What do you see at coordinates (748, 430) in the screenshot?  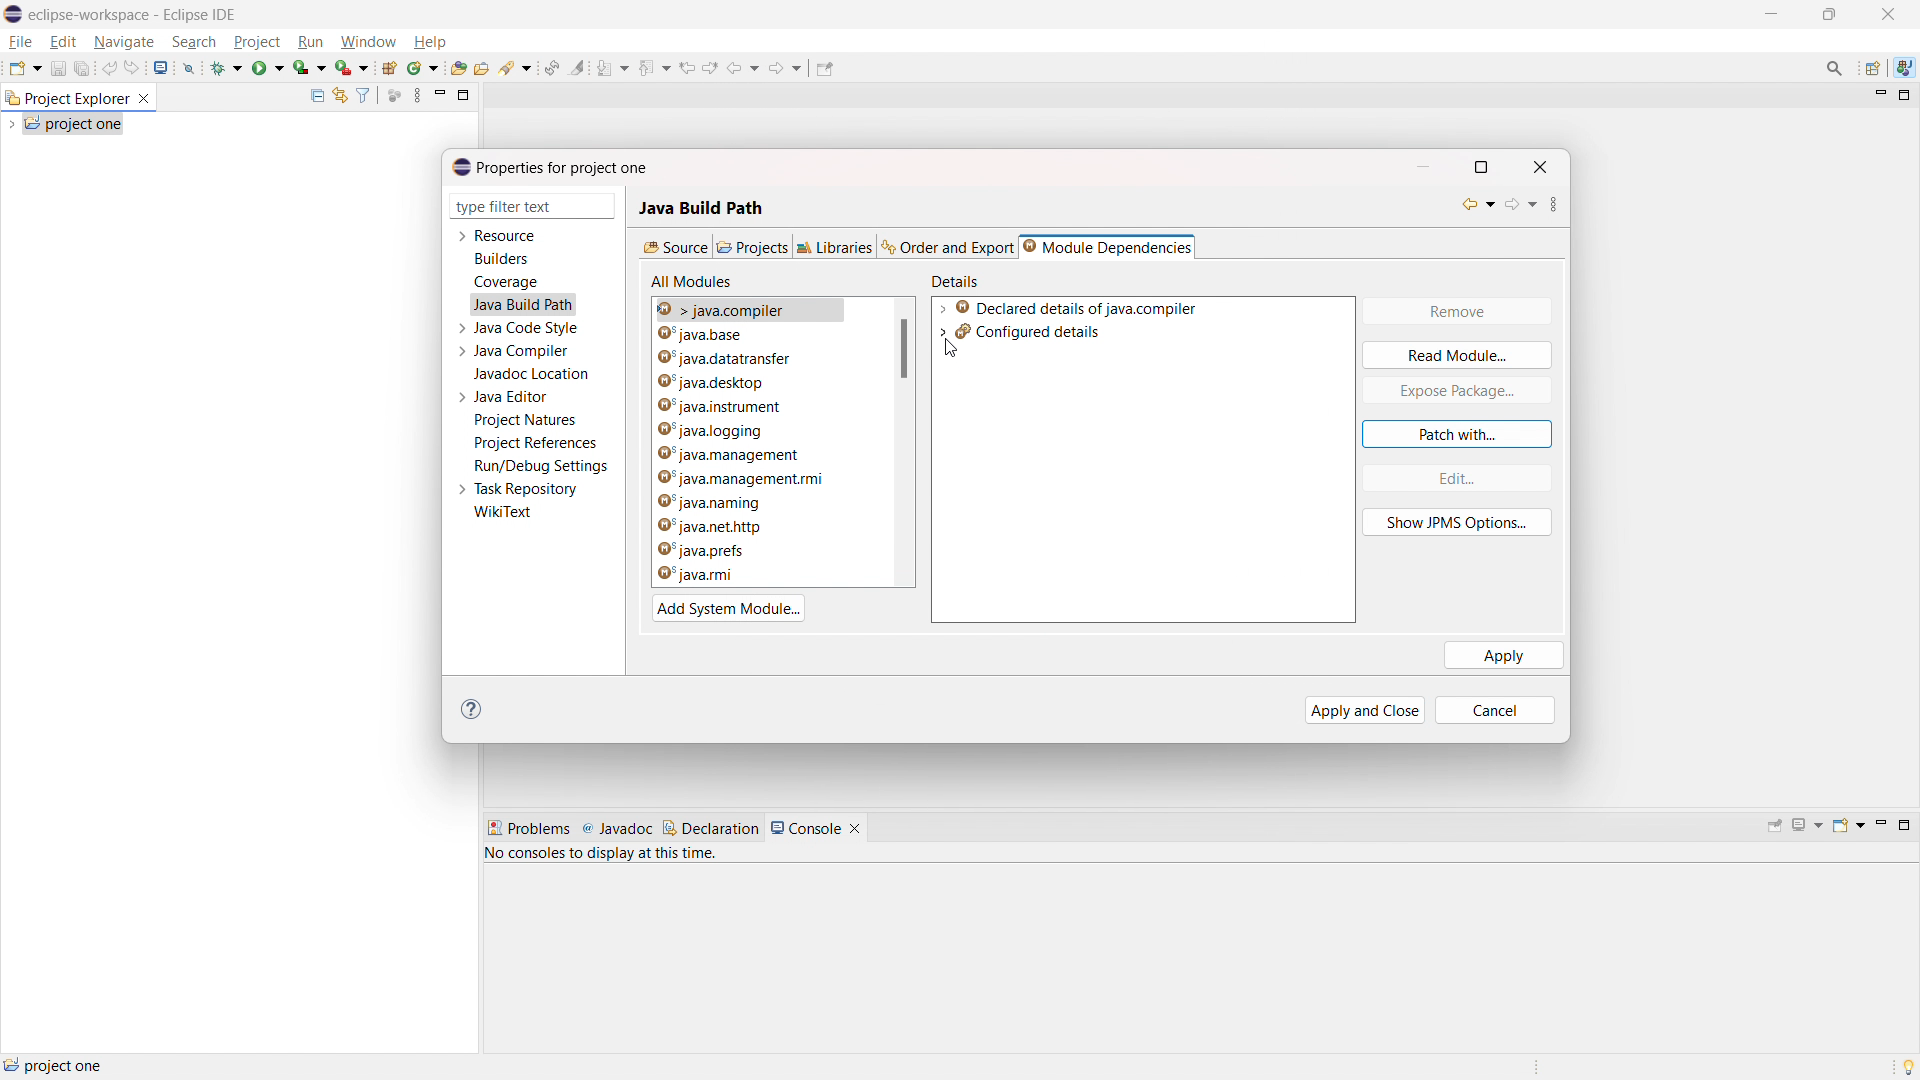 I see `java.logging` at bounding box center [748, 430].